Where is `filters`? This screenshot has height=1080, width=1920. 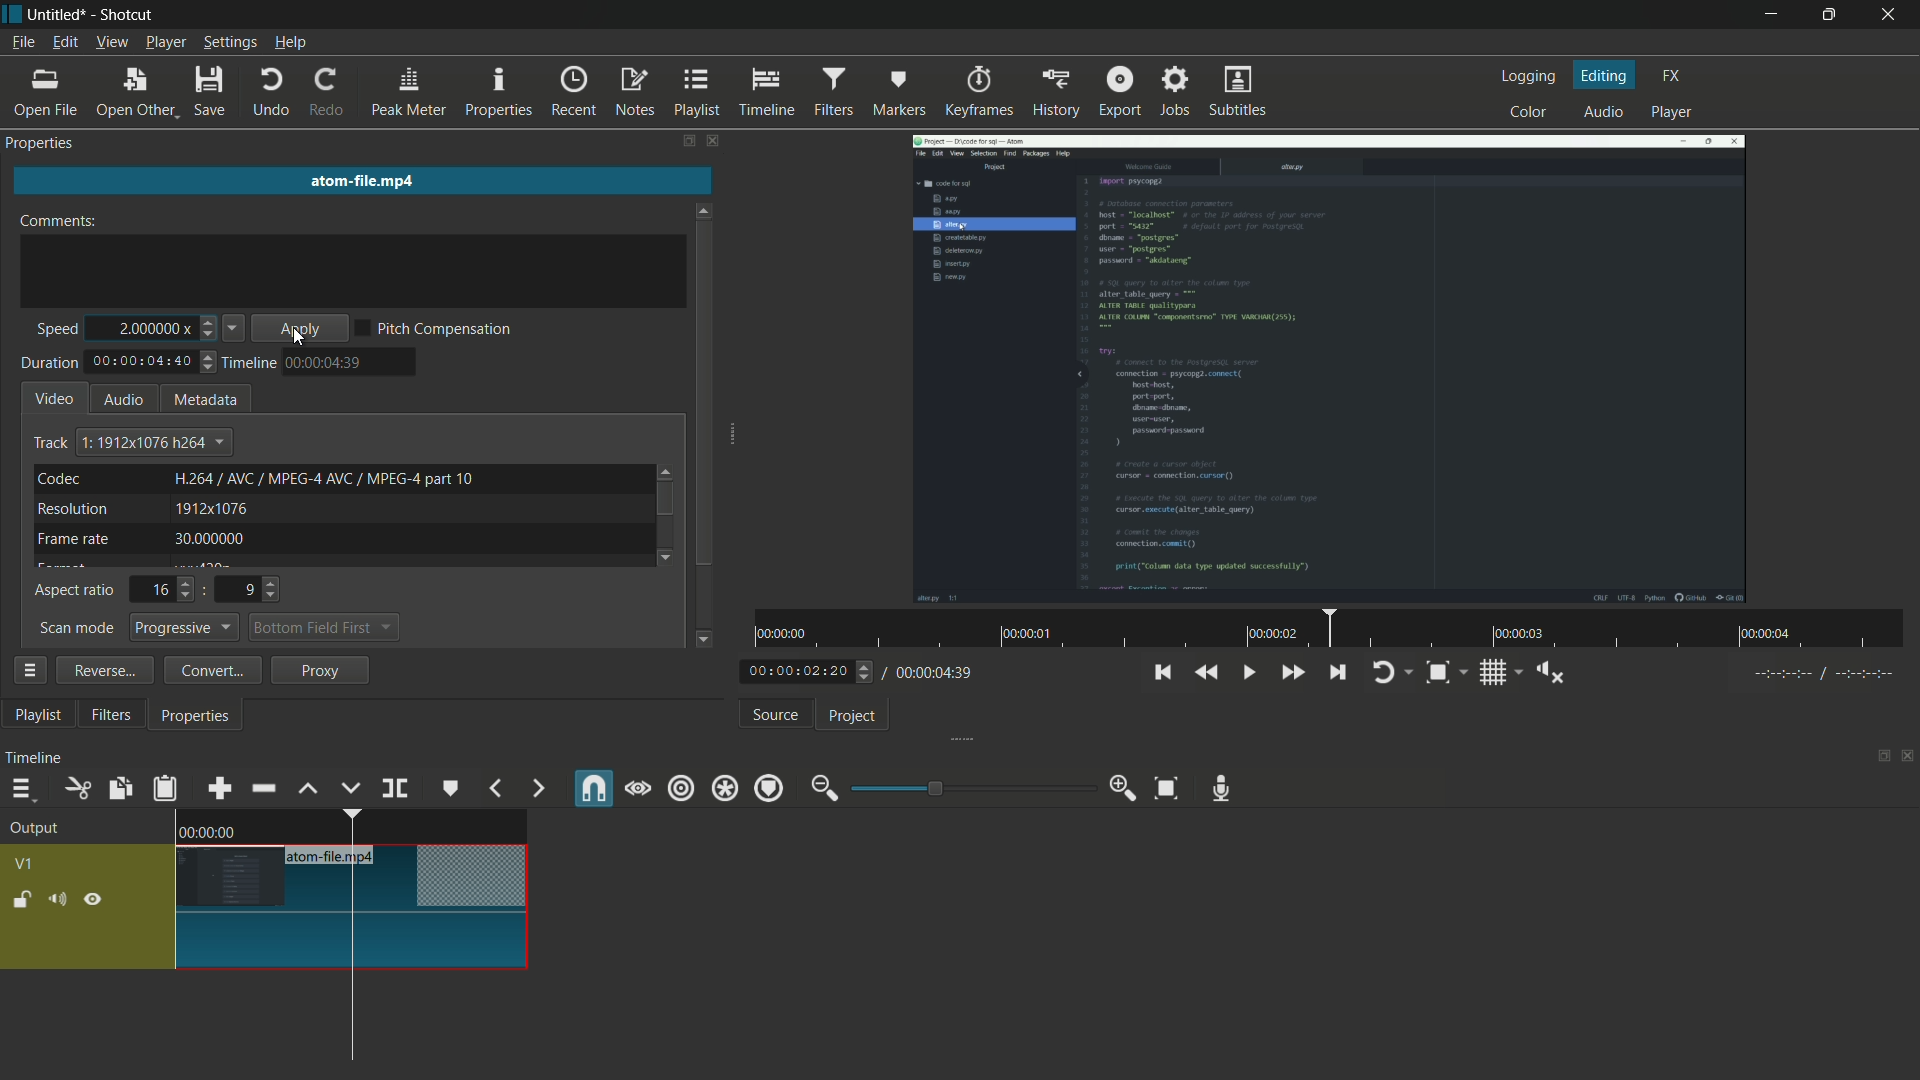
filters is located at coordinates (834, 91).